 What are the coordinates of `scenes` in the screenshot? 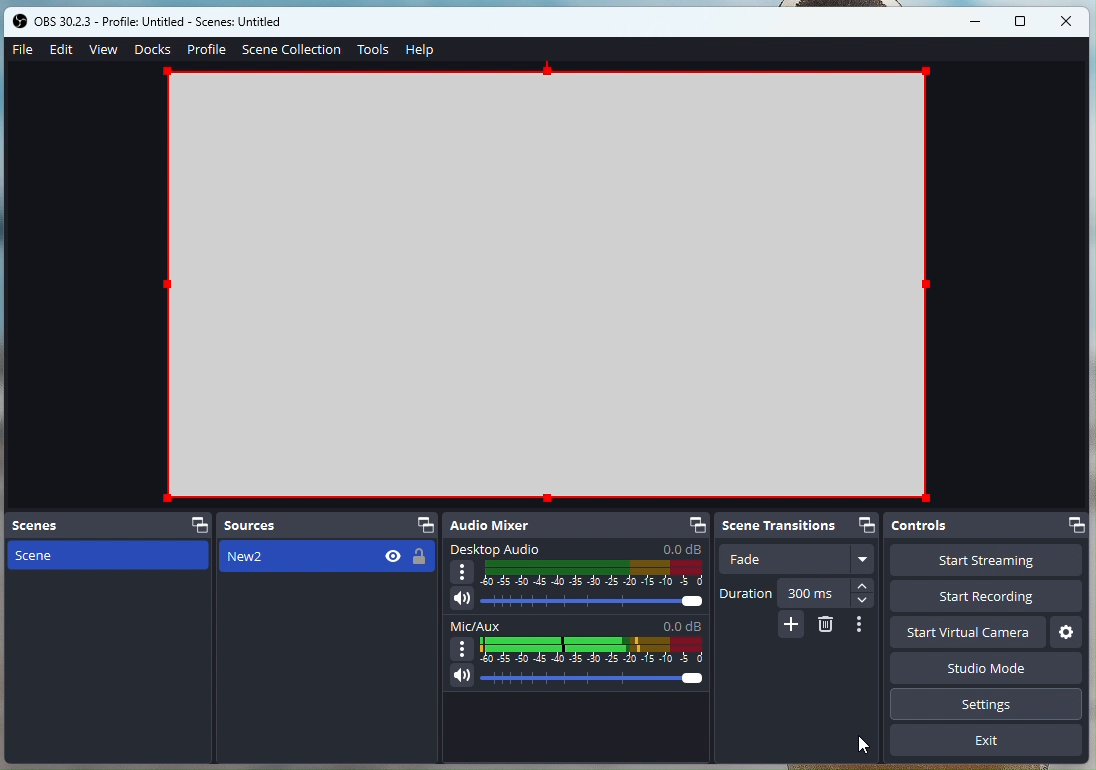 It's located at (106, 558).